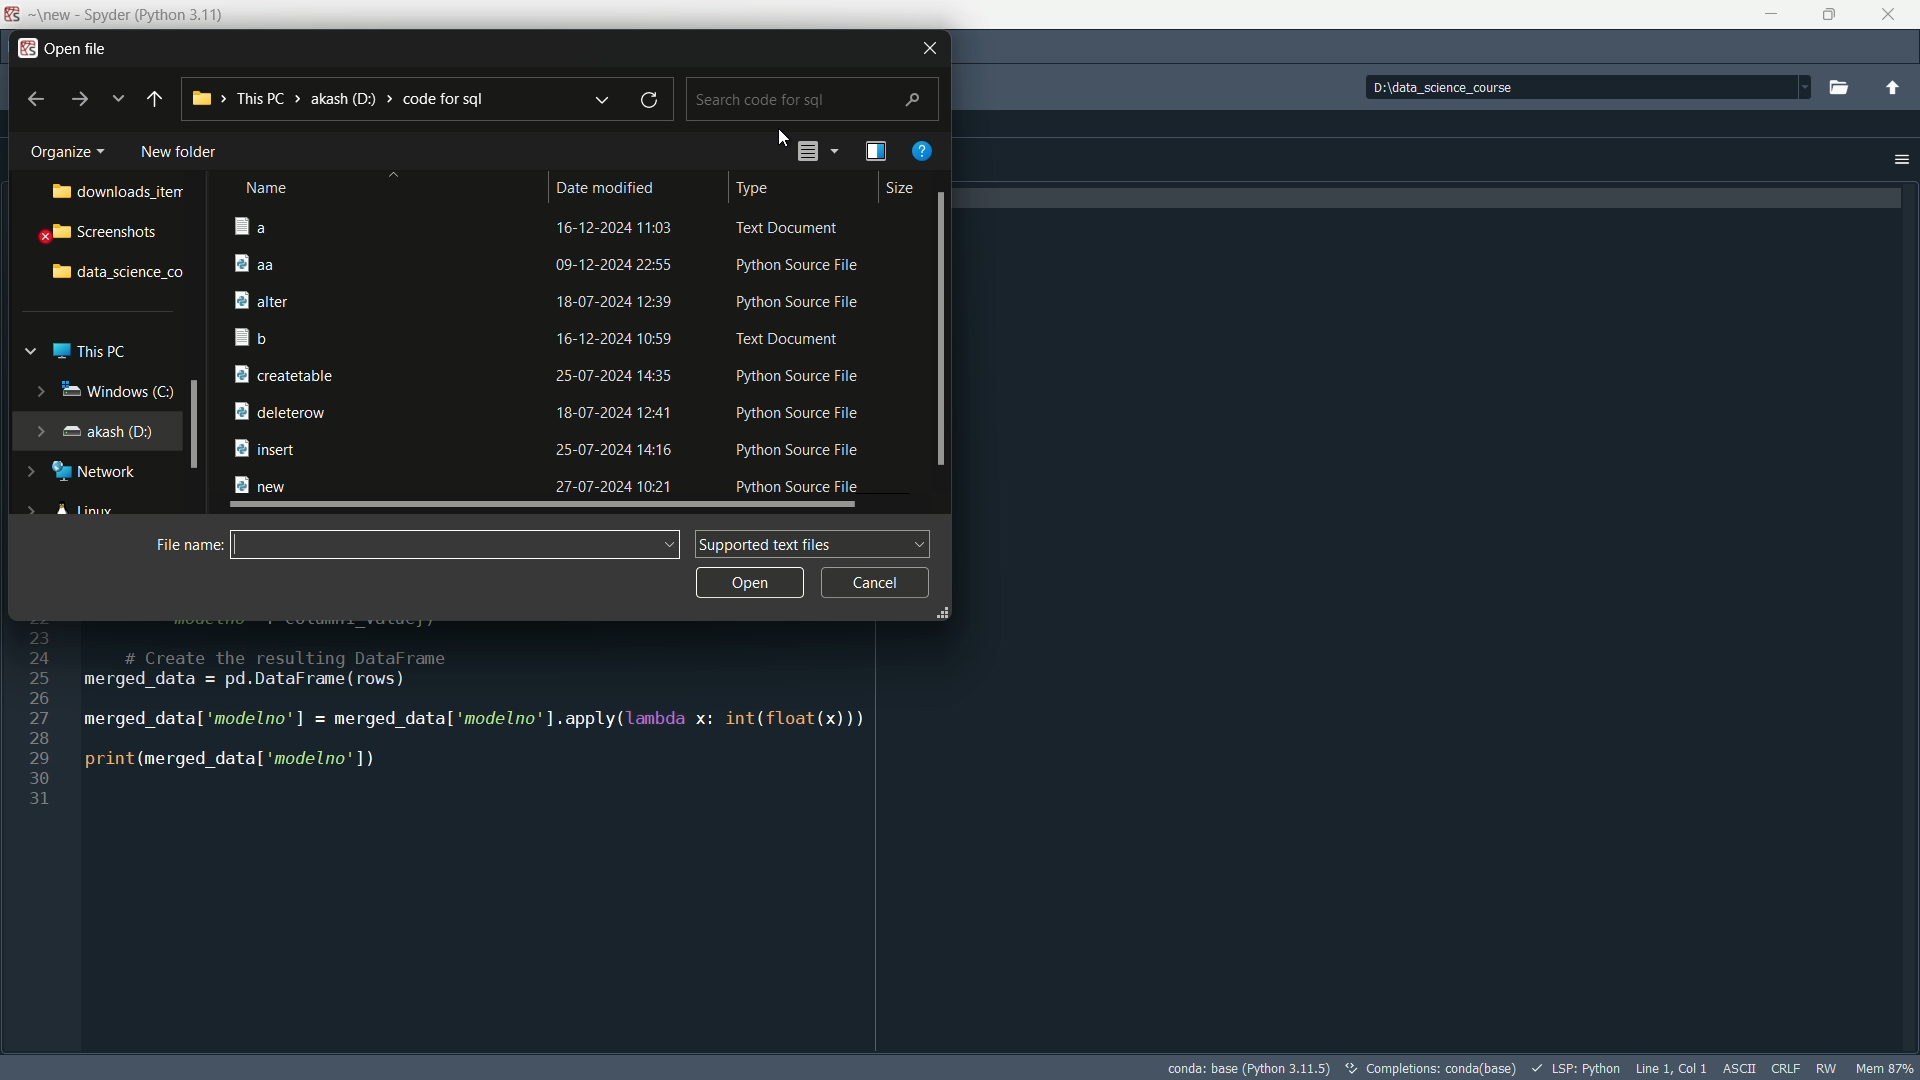 Image resolution: width=1920 pixels, height=1080 pixels. I want to click on this pc, so click(93, 352).